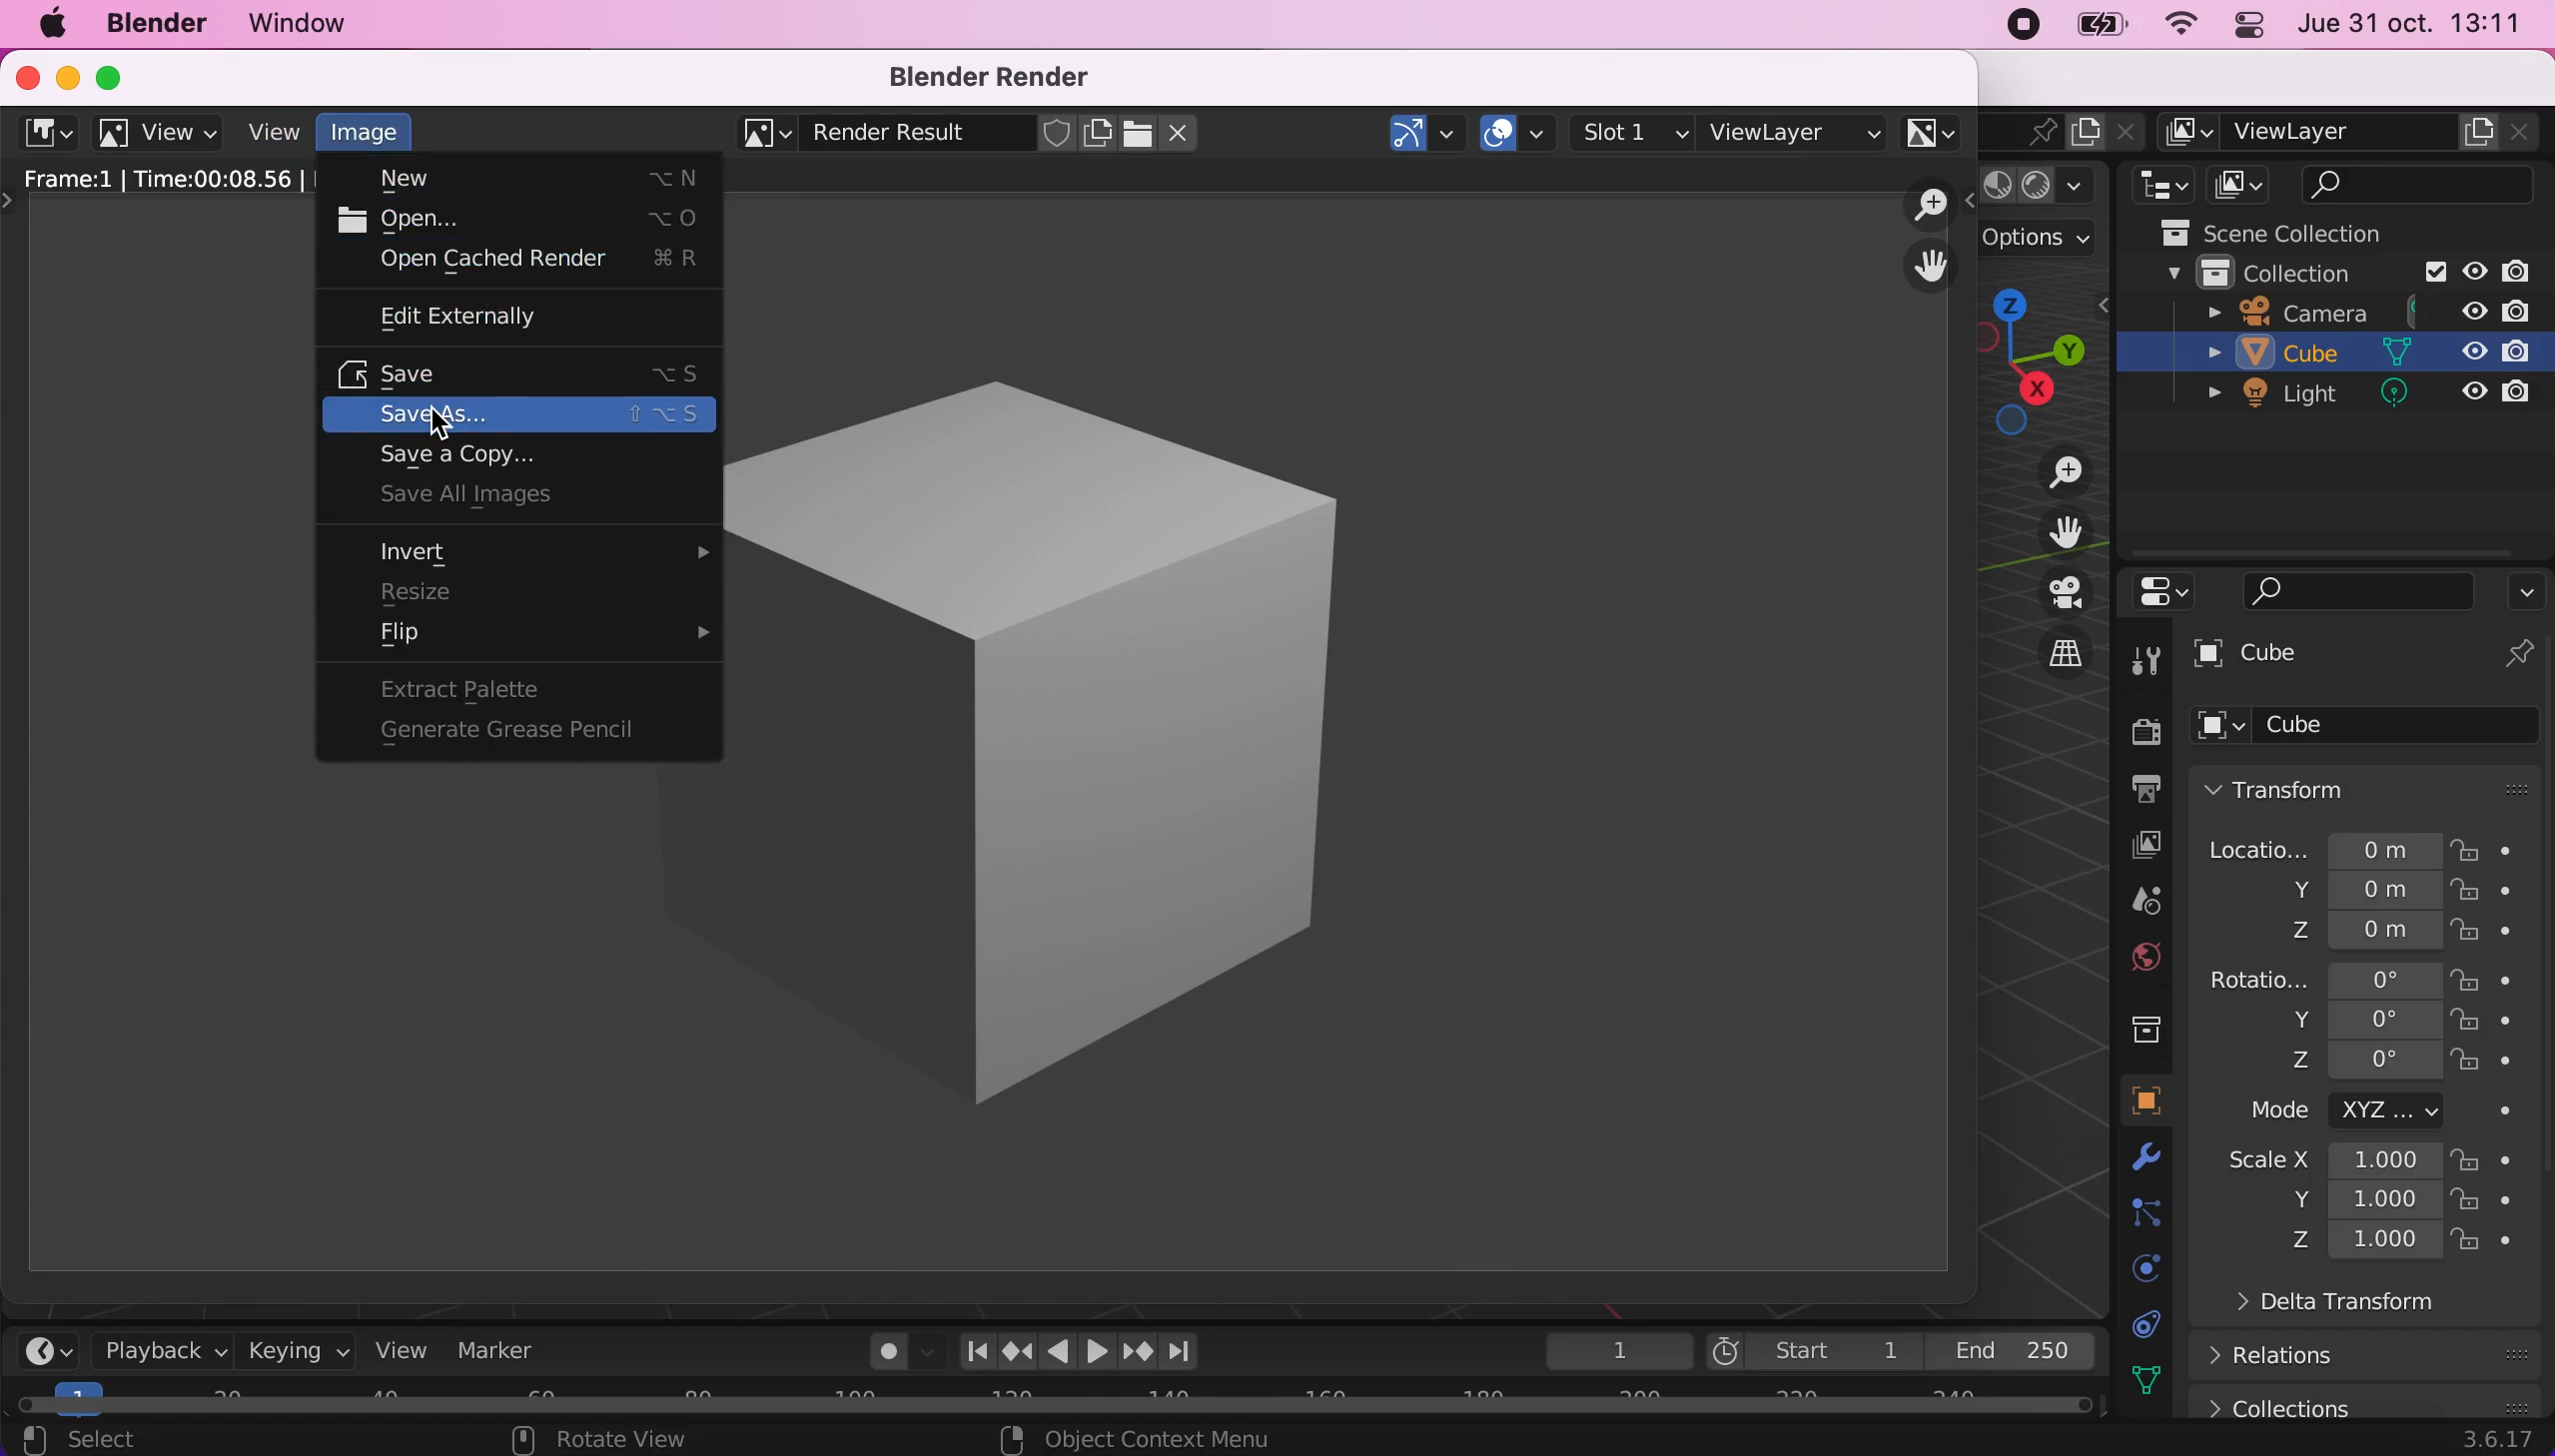 The height and width of the screenshot is (1456, 2555). I want to click on lock, so click(2494, 848).